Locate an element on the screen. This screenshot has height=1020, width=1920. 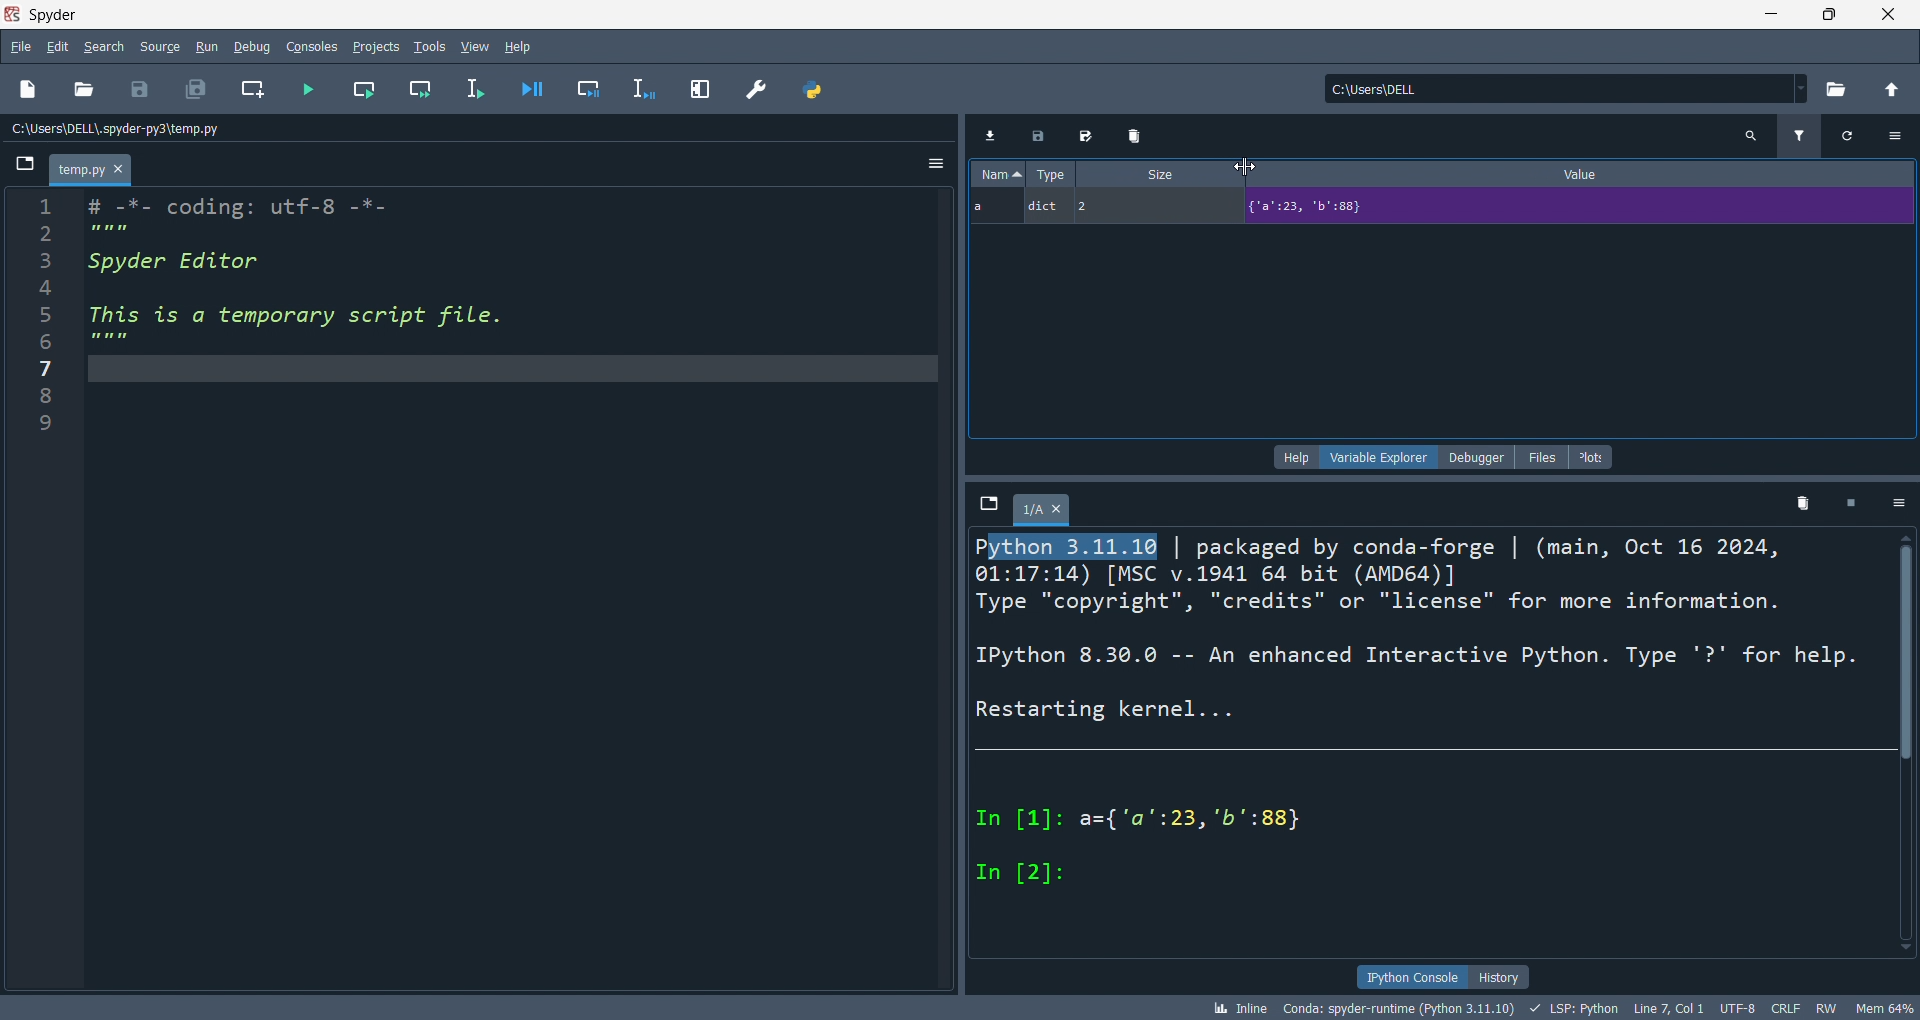
run line is located at coordinates (480, 90).